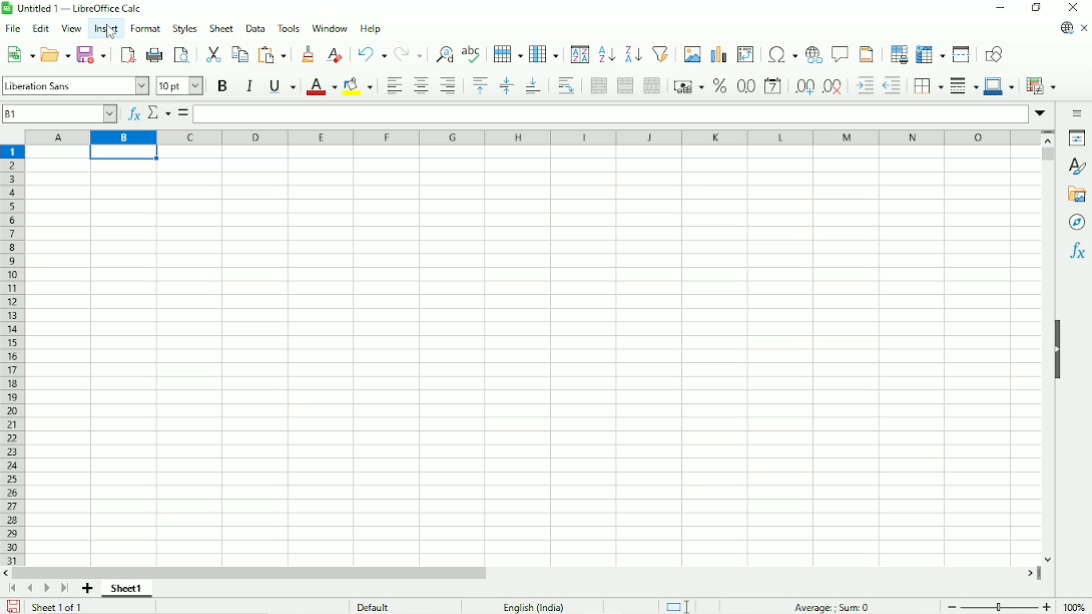  I want to click on Background color, so click(357, 85).